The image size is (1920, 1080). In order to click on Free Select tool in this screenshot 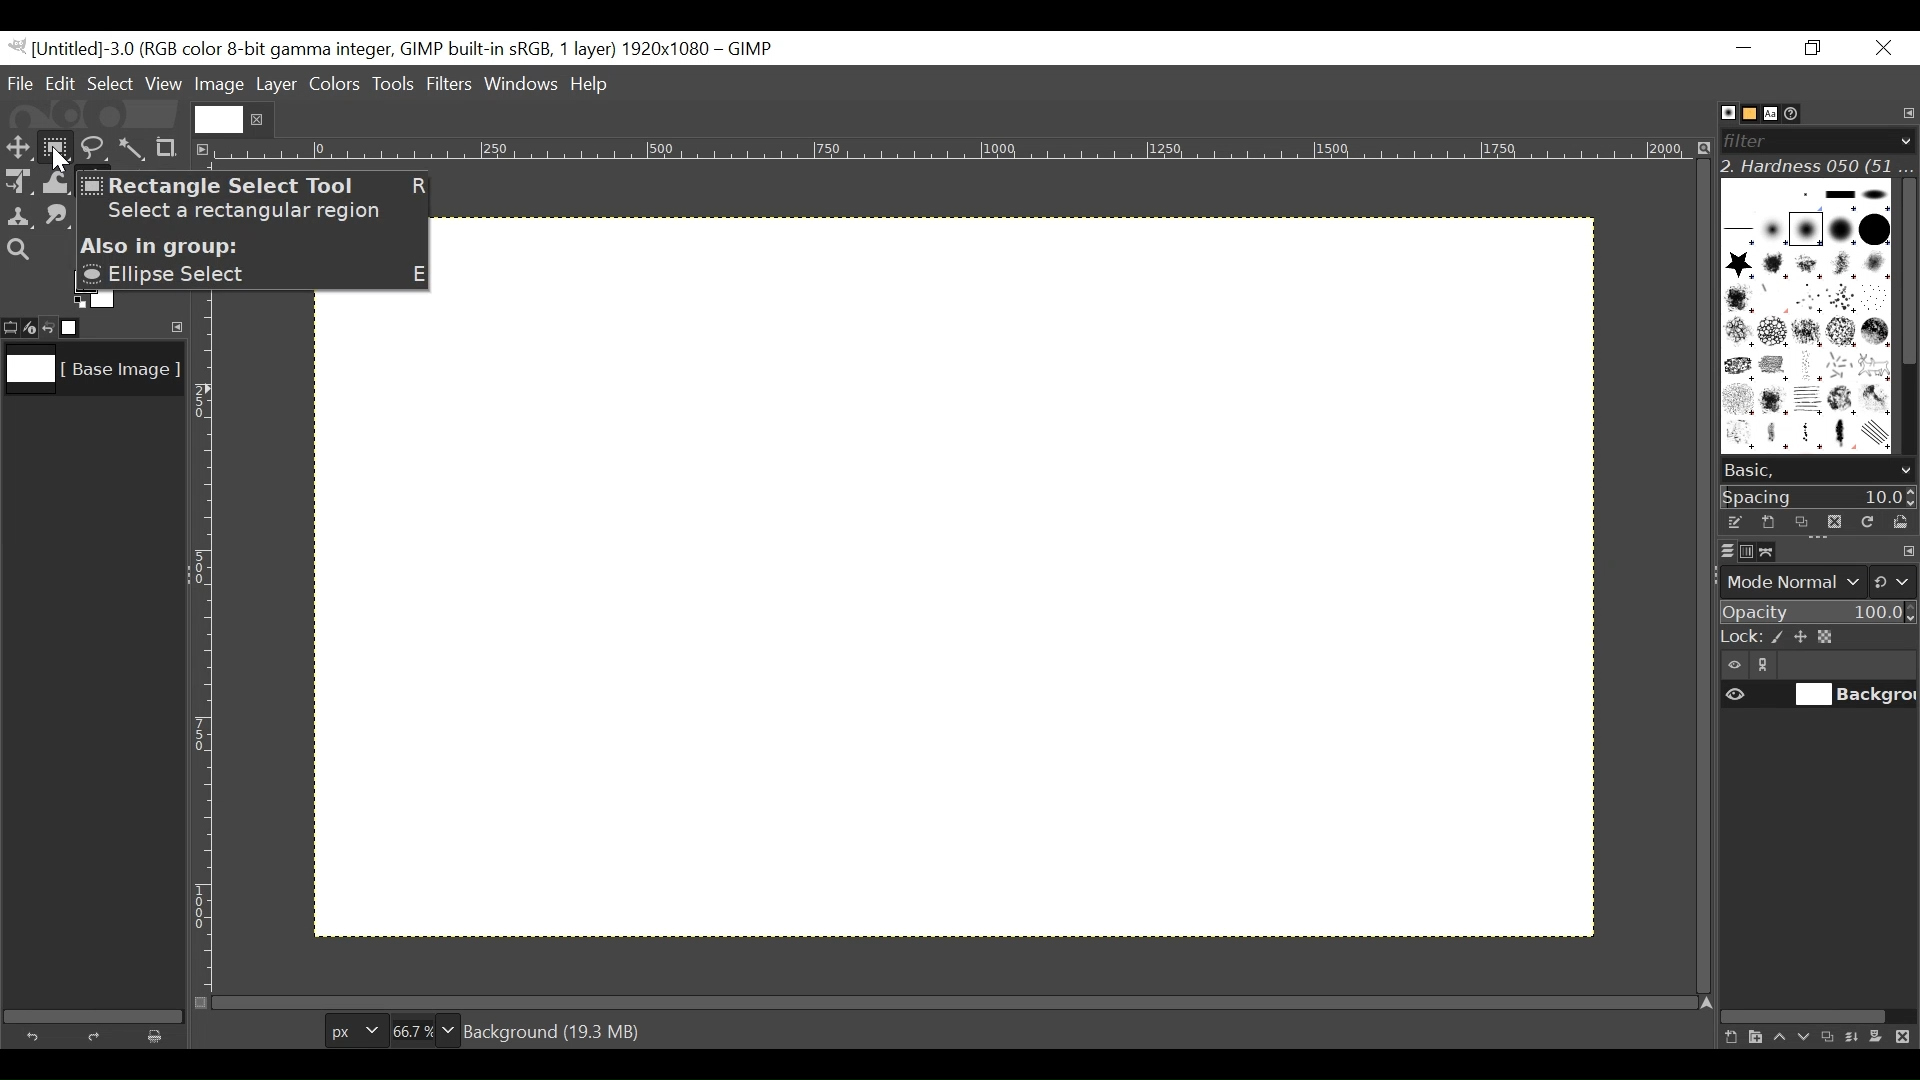, I will do `click(92, 144)`.